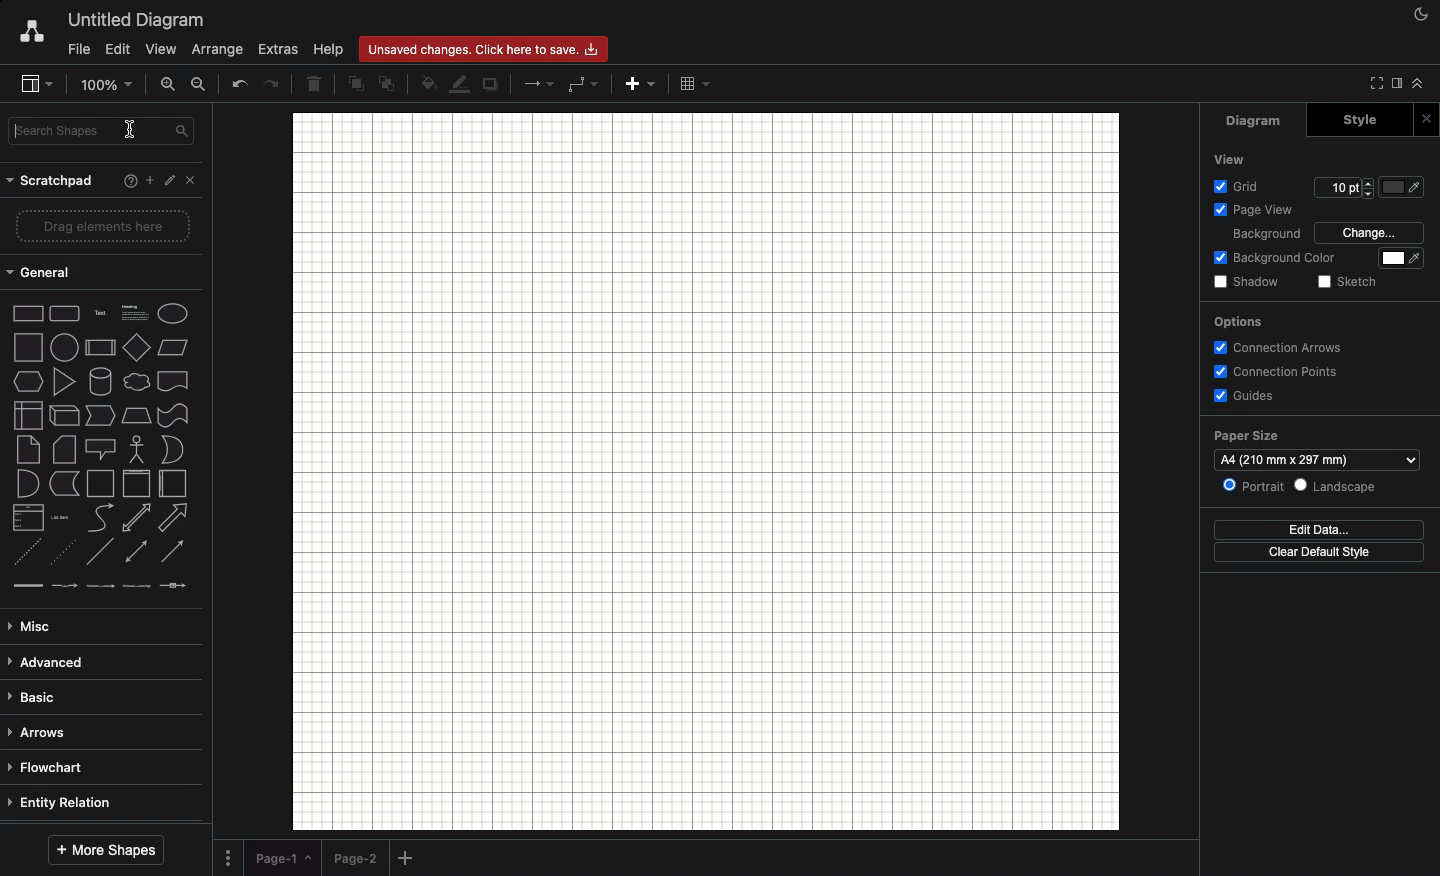 Image resolution: width=1440 pixels, height=876 pixels. Describe the element at coordinates (1336, 484) in the screenshot. I see `Landscape` at that location.